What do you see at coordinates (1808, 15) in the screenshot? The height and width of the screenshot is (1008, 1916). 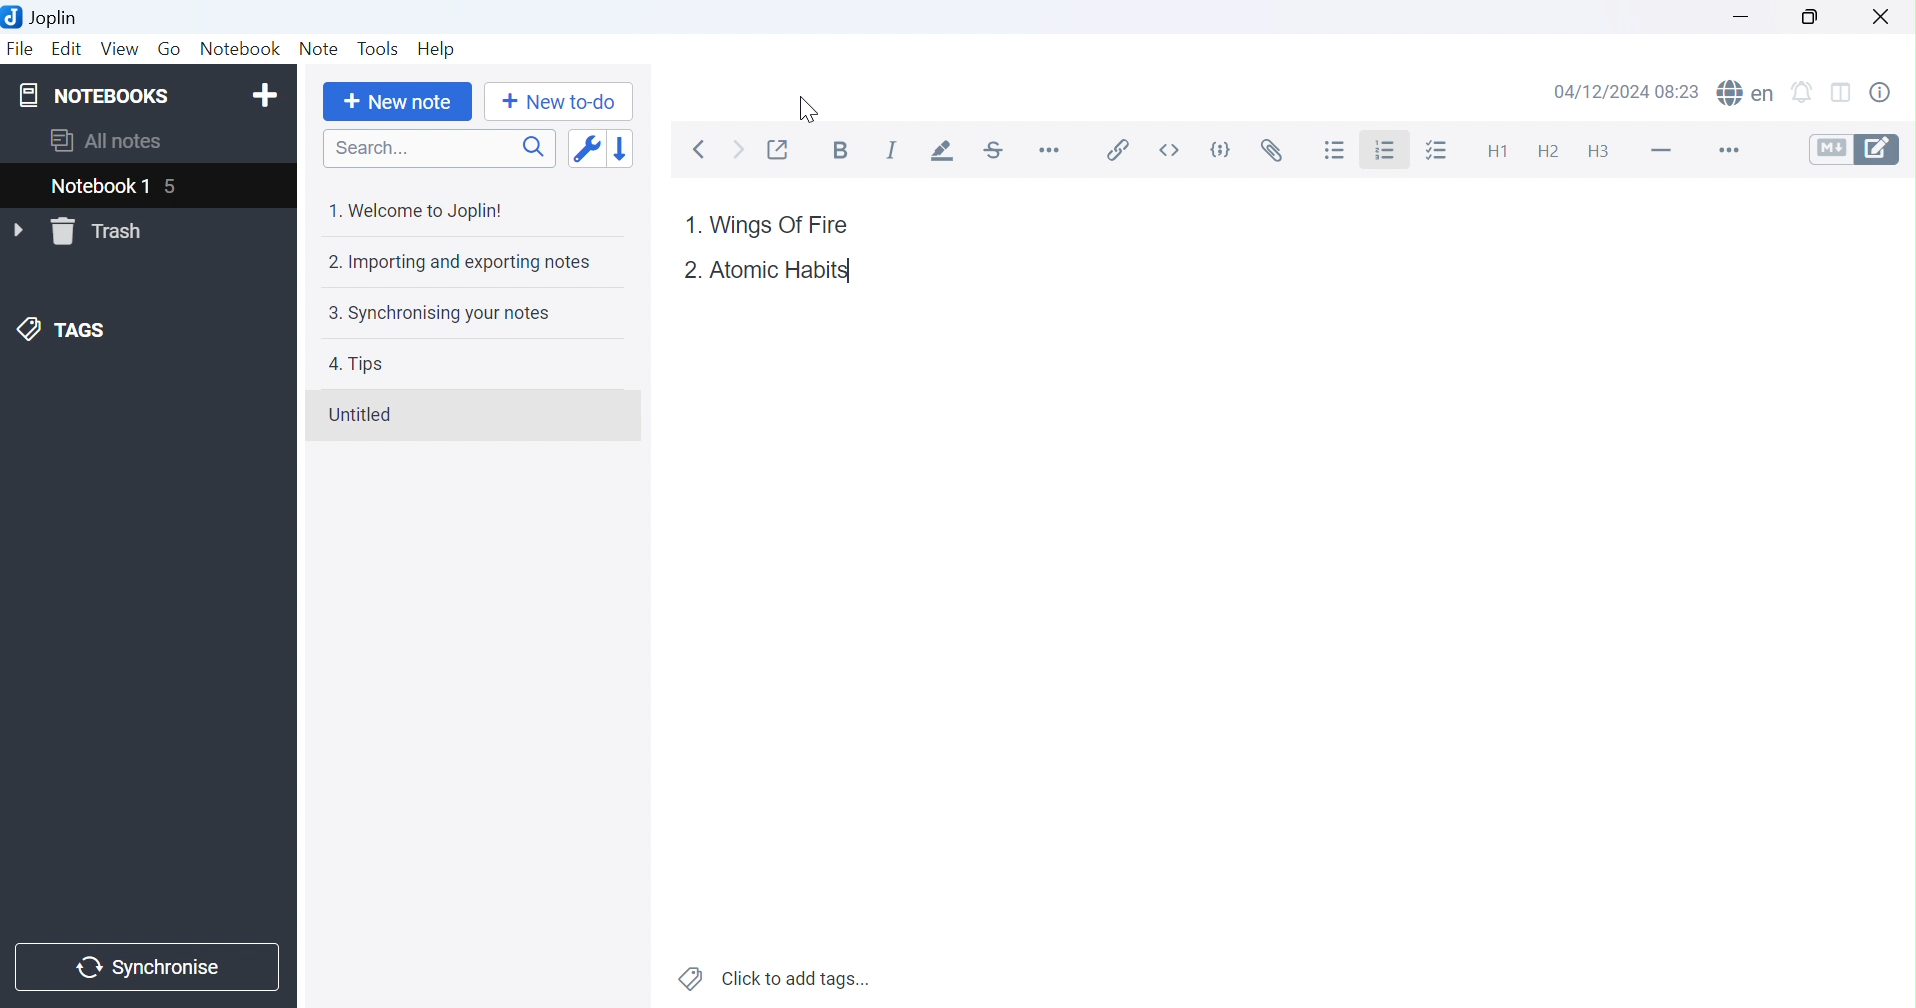 I see `Restore Down` at bounding box center [1808, 15].